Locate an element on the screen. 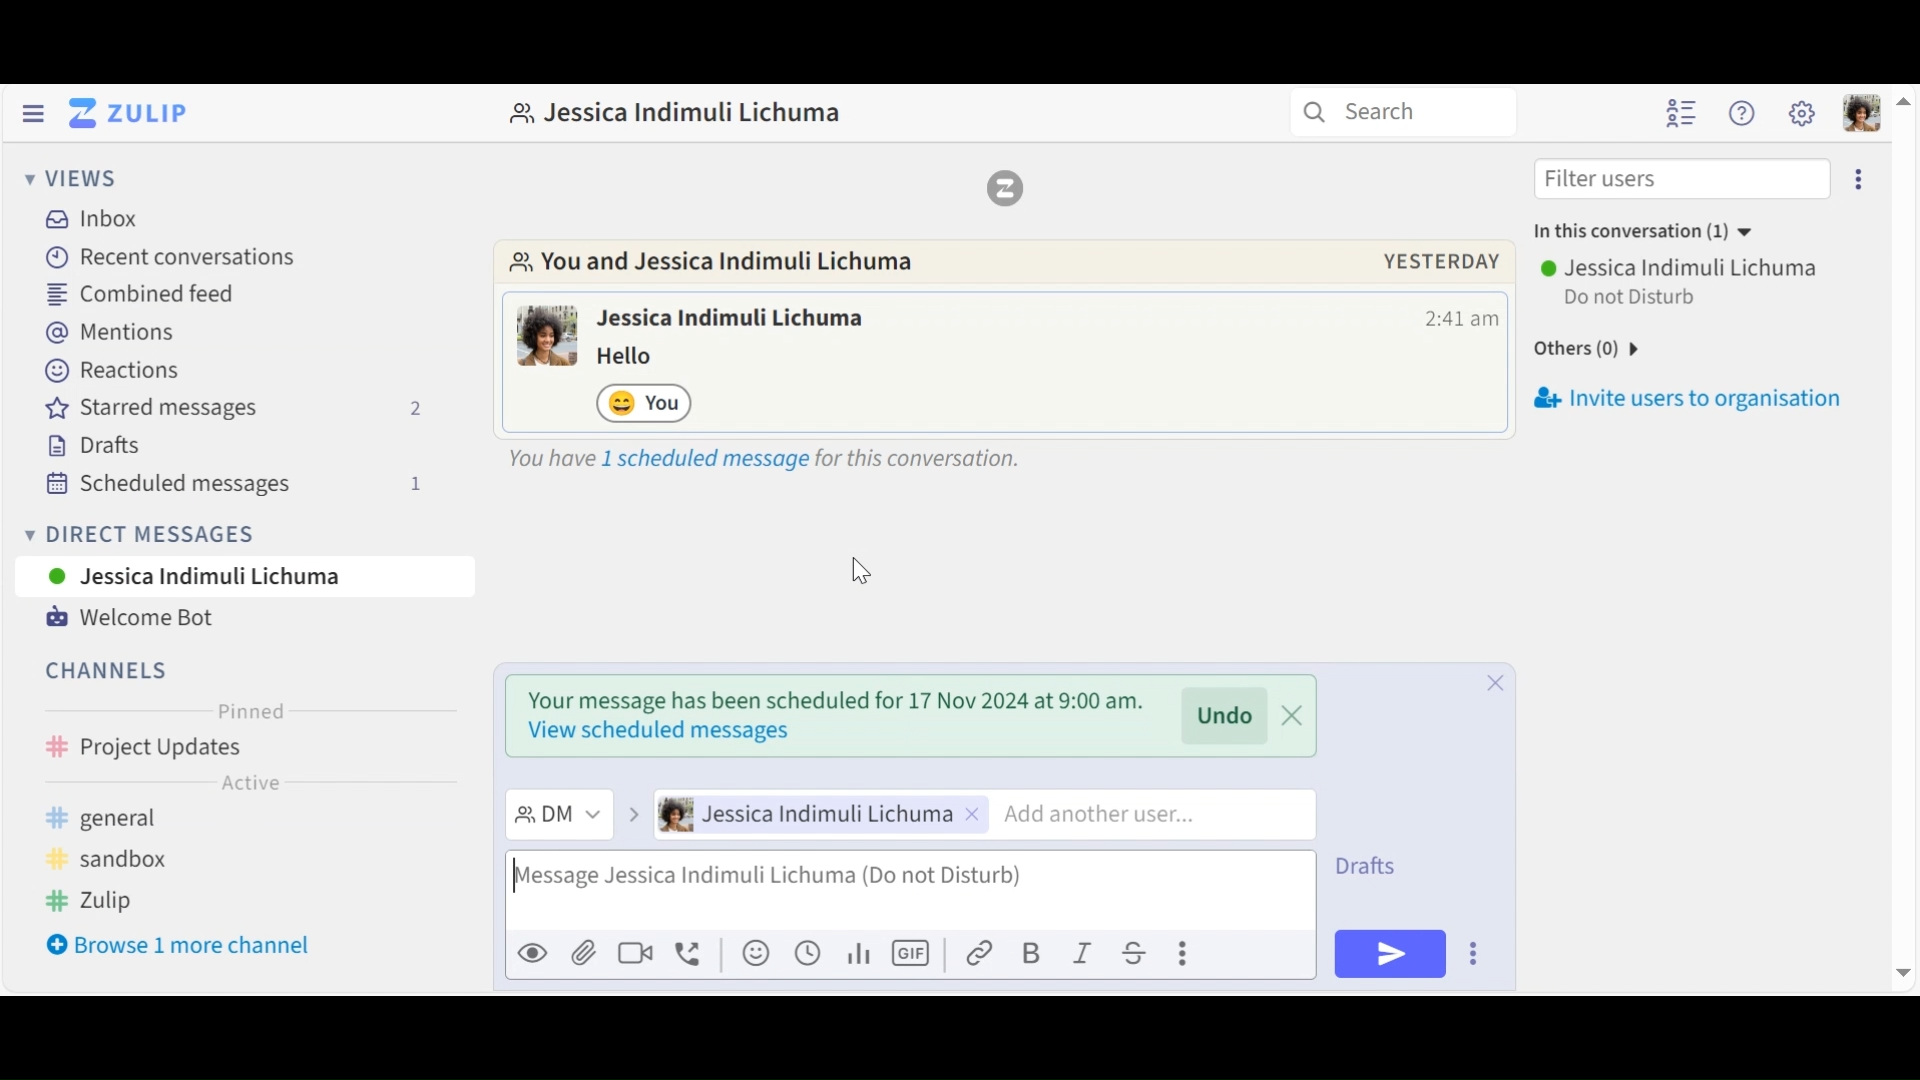  Time message sent is located at coordinates (1461, 319).